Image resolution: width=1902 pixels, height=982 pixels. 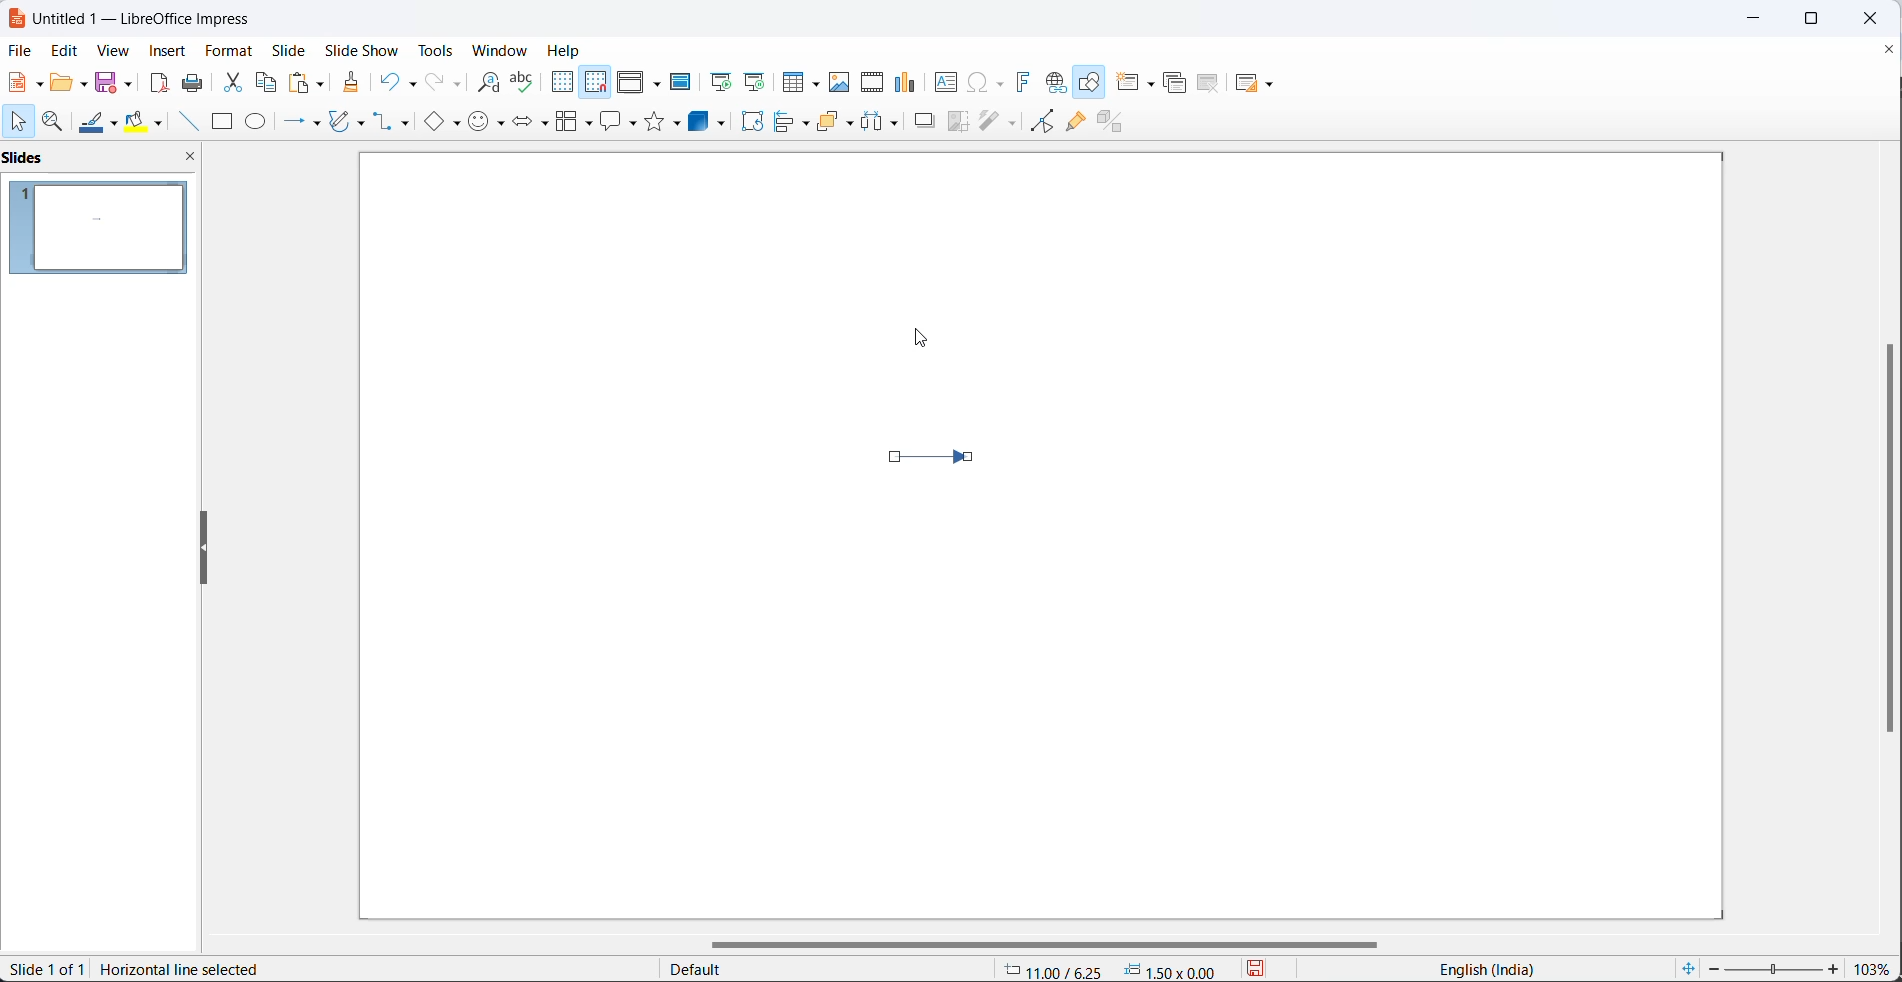 I want to click on start from current slide, so click(x=753, y=81).